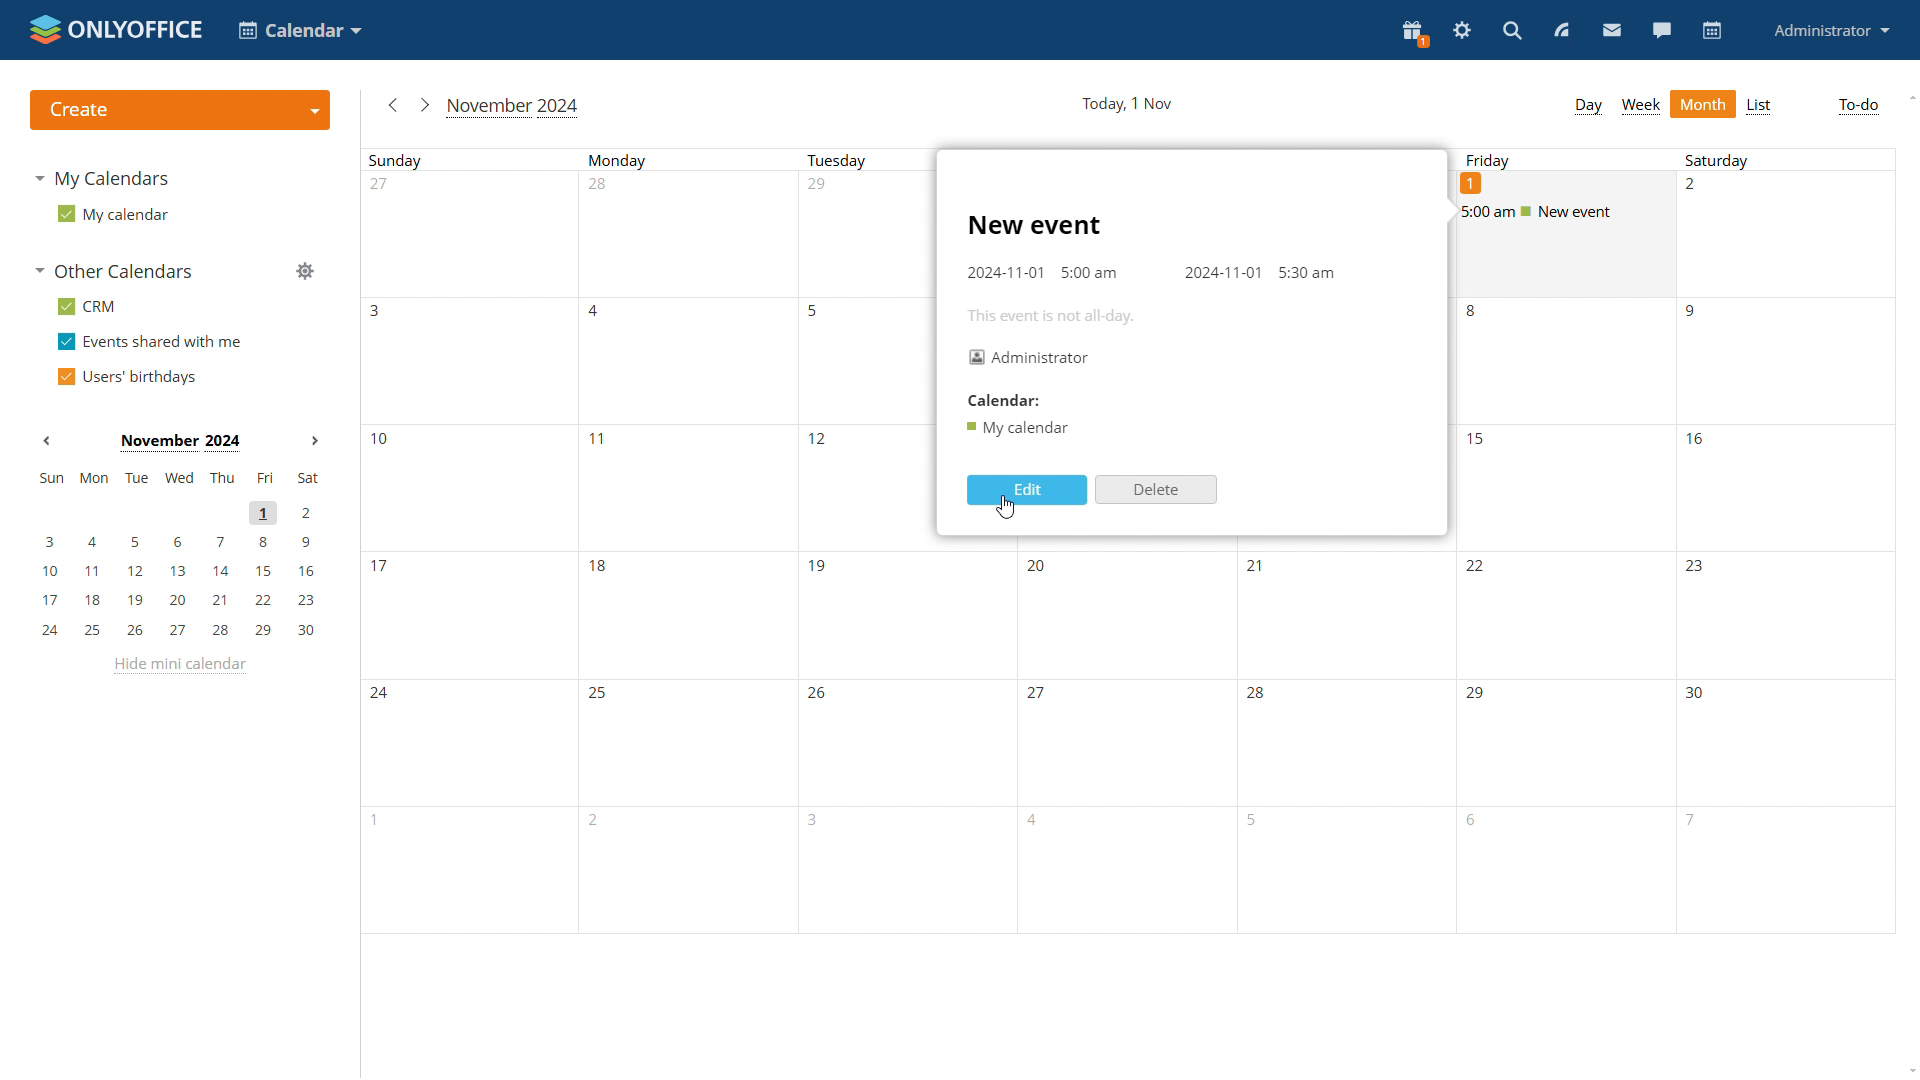 The width and height of the screenshot is (1920, 1080). I want to click on go to next month, so click(422, 104).